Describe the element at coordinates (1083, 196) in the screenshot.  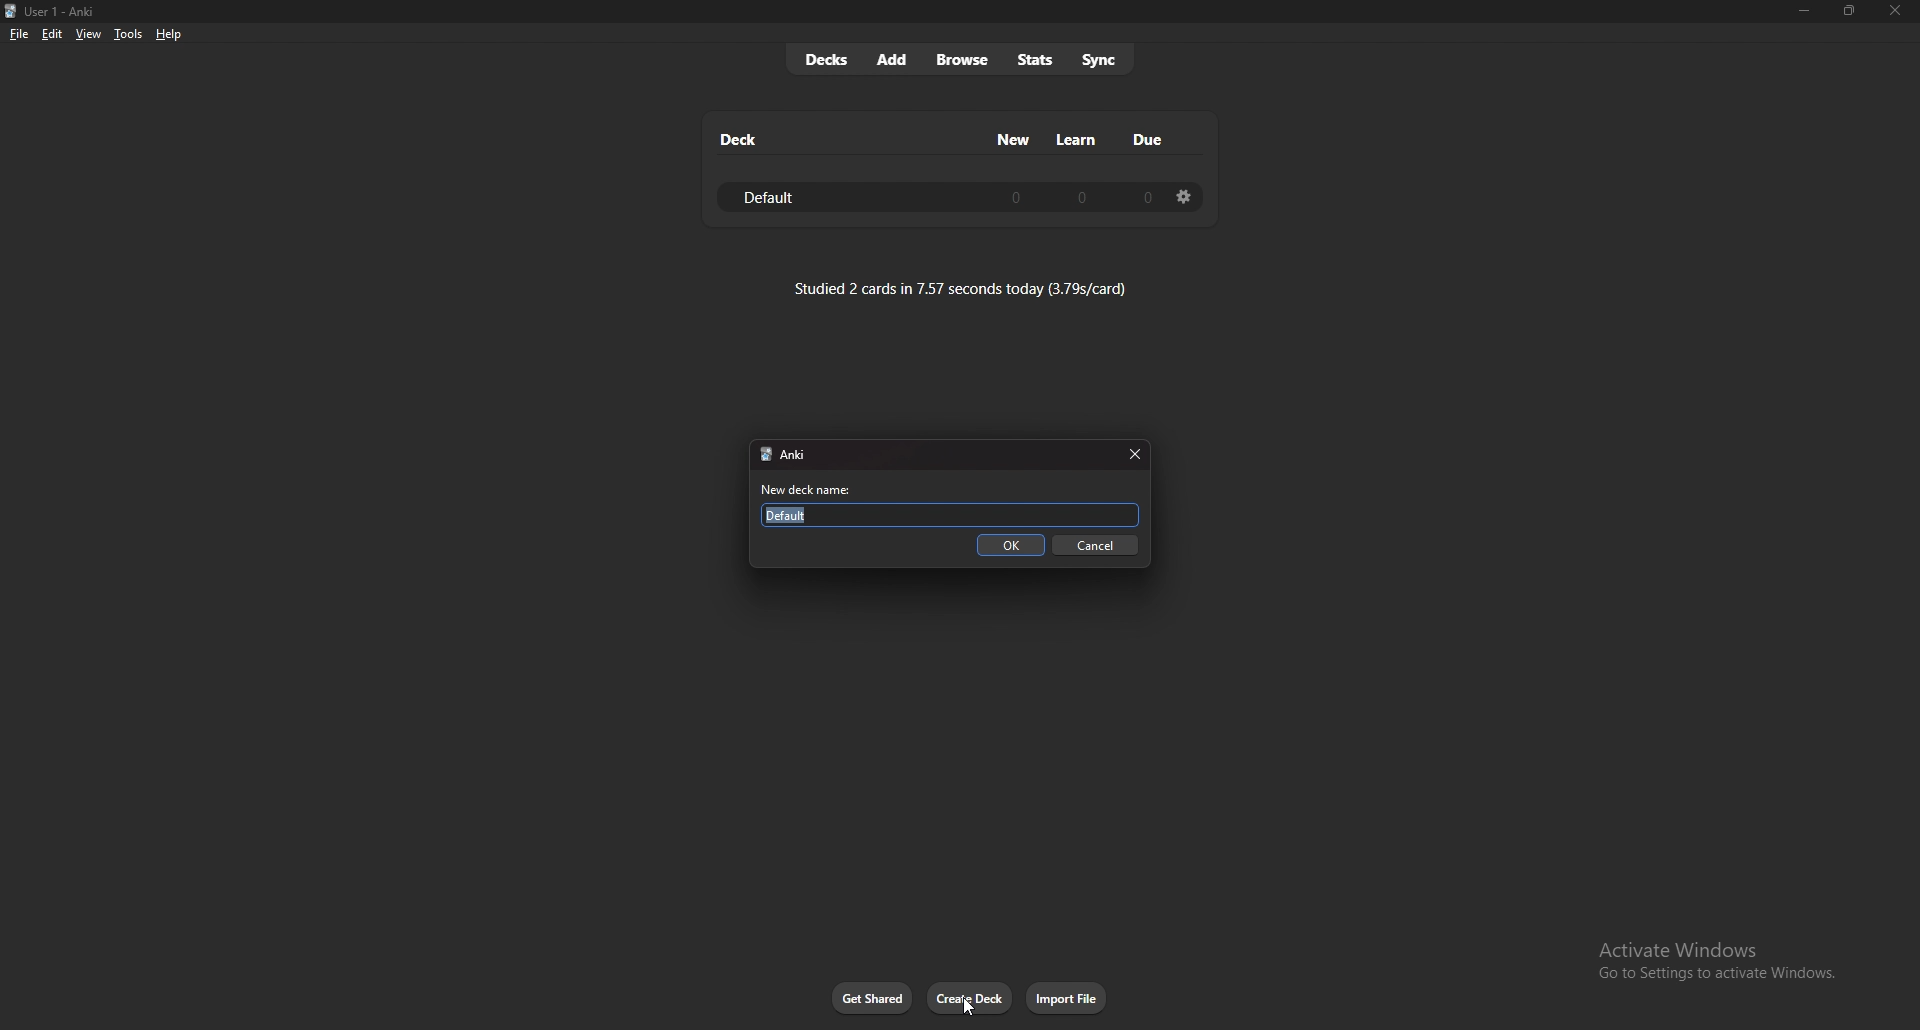
I see `0` at that location.